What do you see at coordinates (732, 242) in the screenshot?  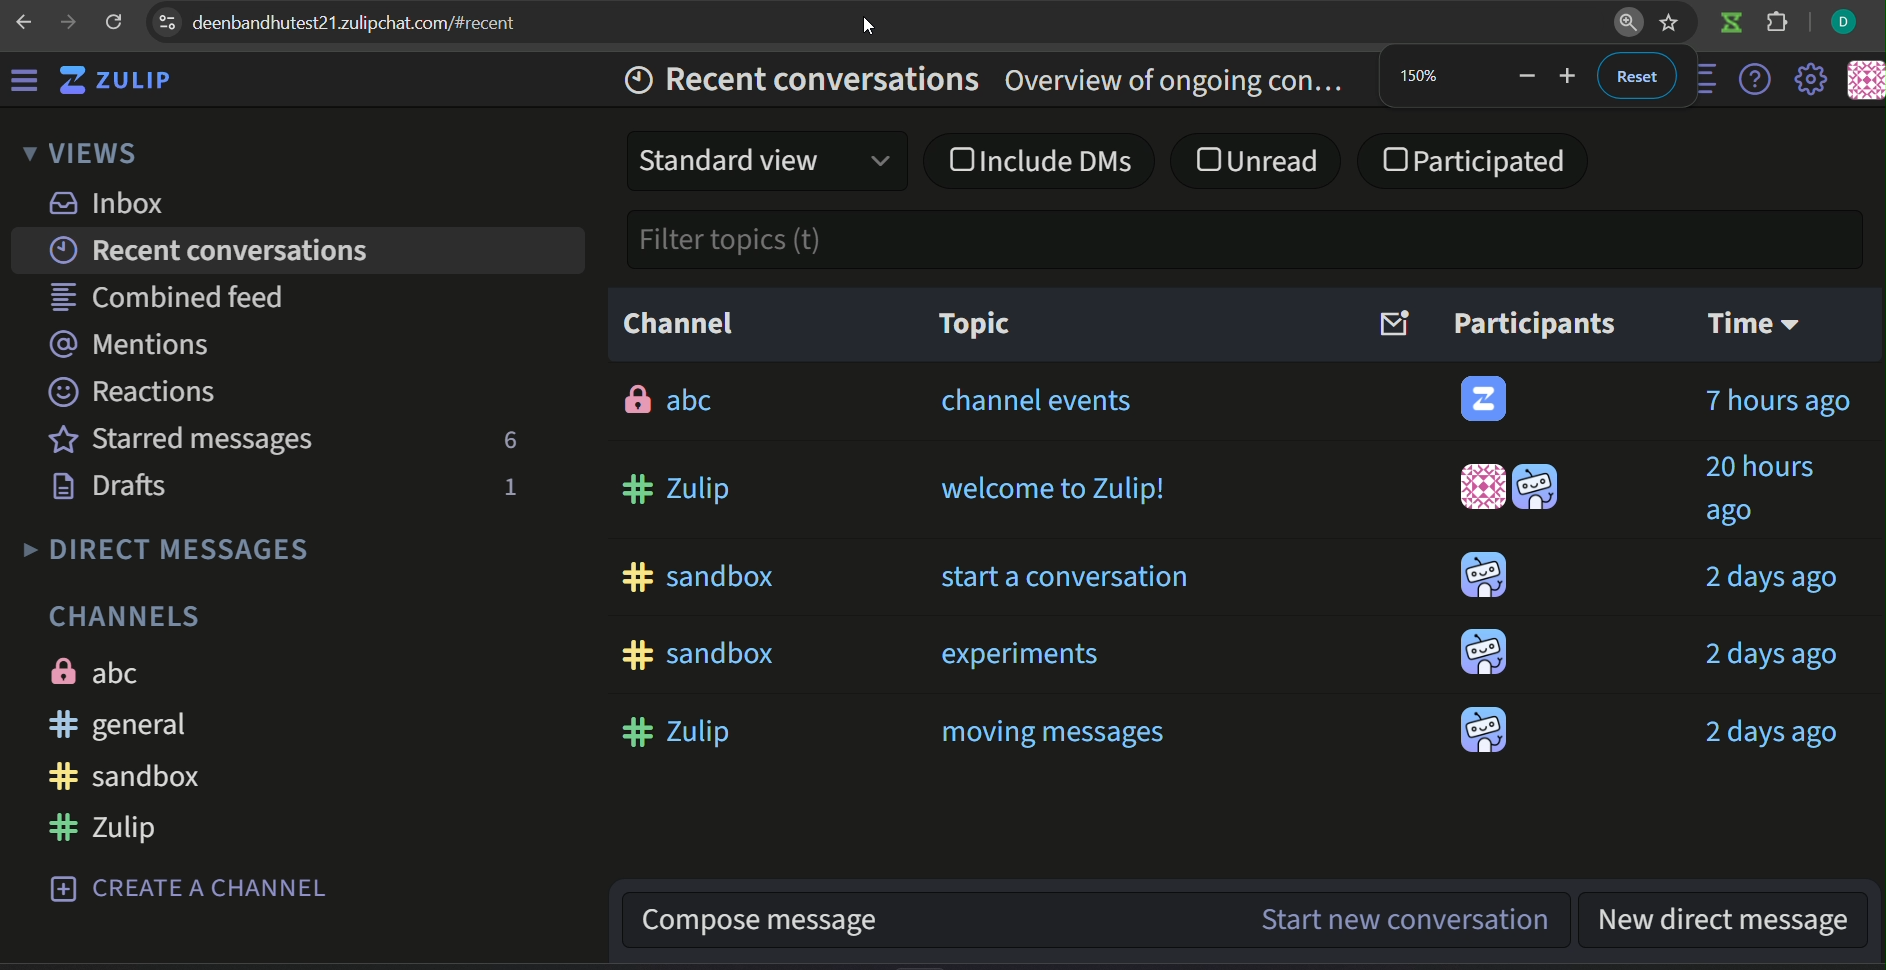 I see `filter` at bounding box center [732, 242].